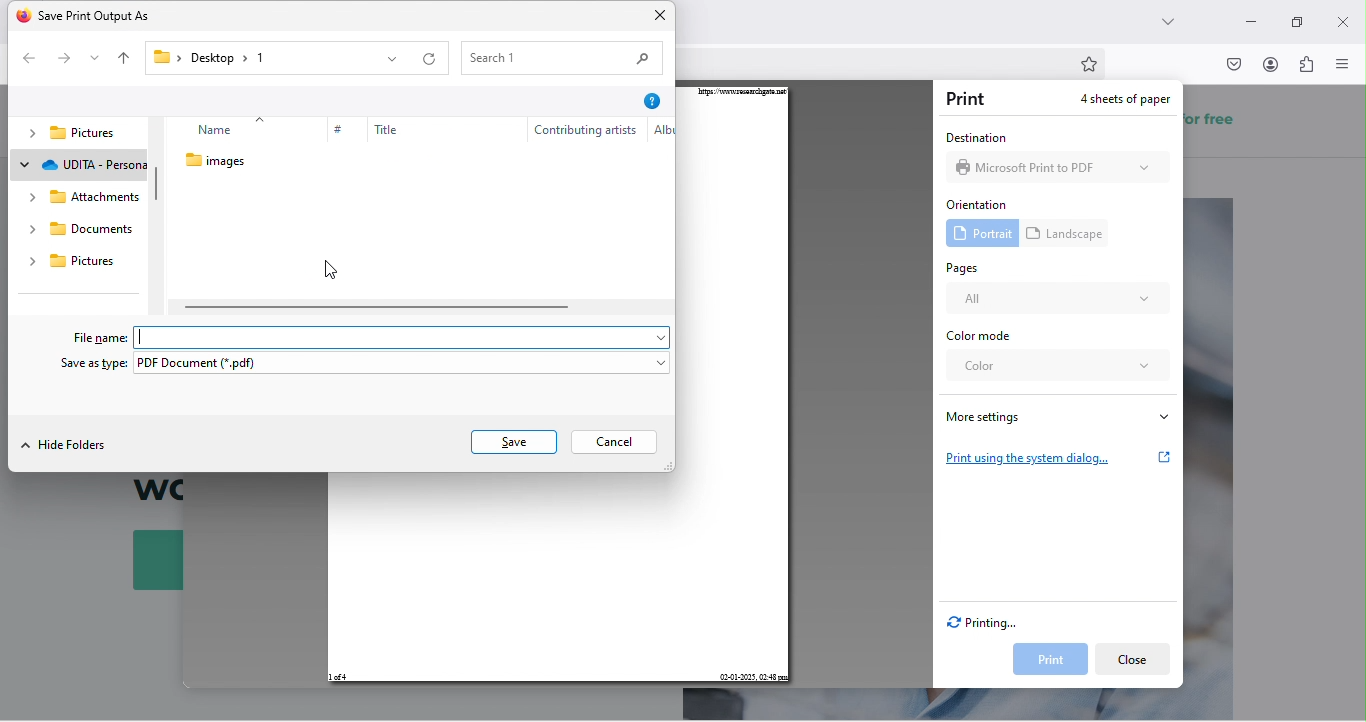 This screenshot has height=722, width=1366. I want to click on pictures, so click(80, 132).